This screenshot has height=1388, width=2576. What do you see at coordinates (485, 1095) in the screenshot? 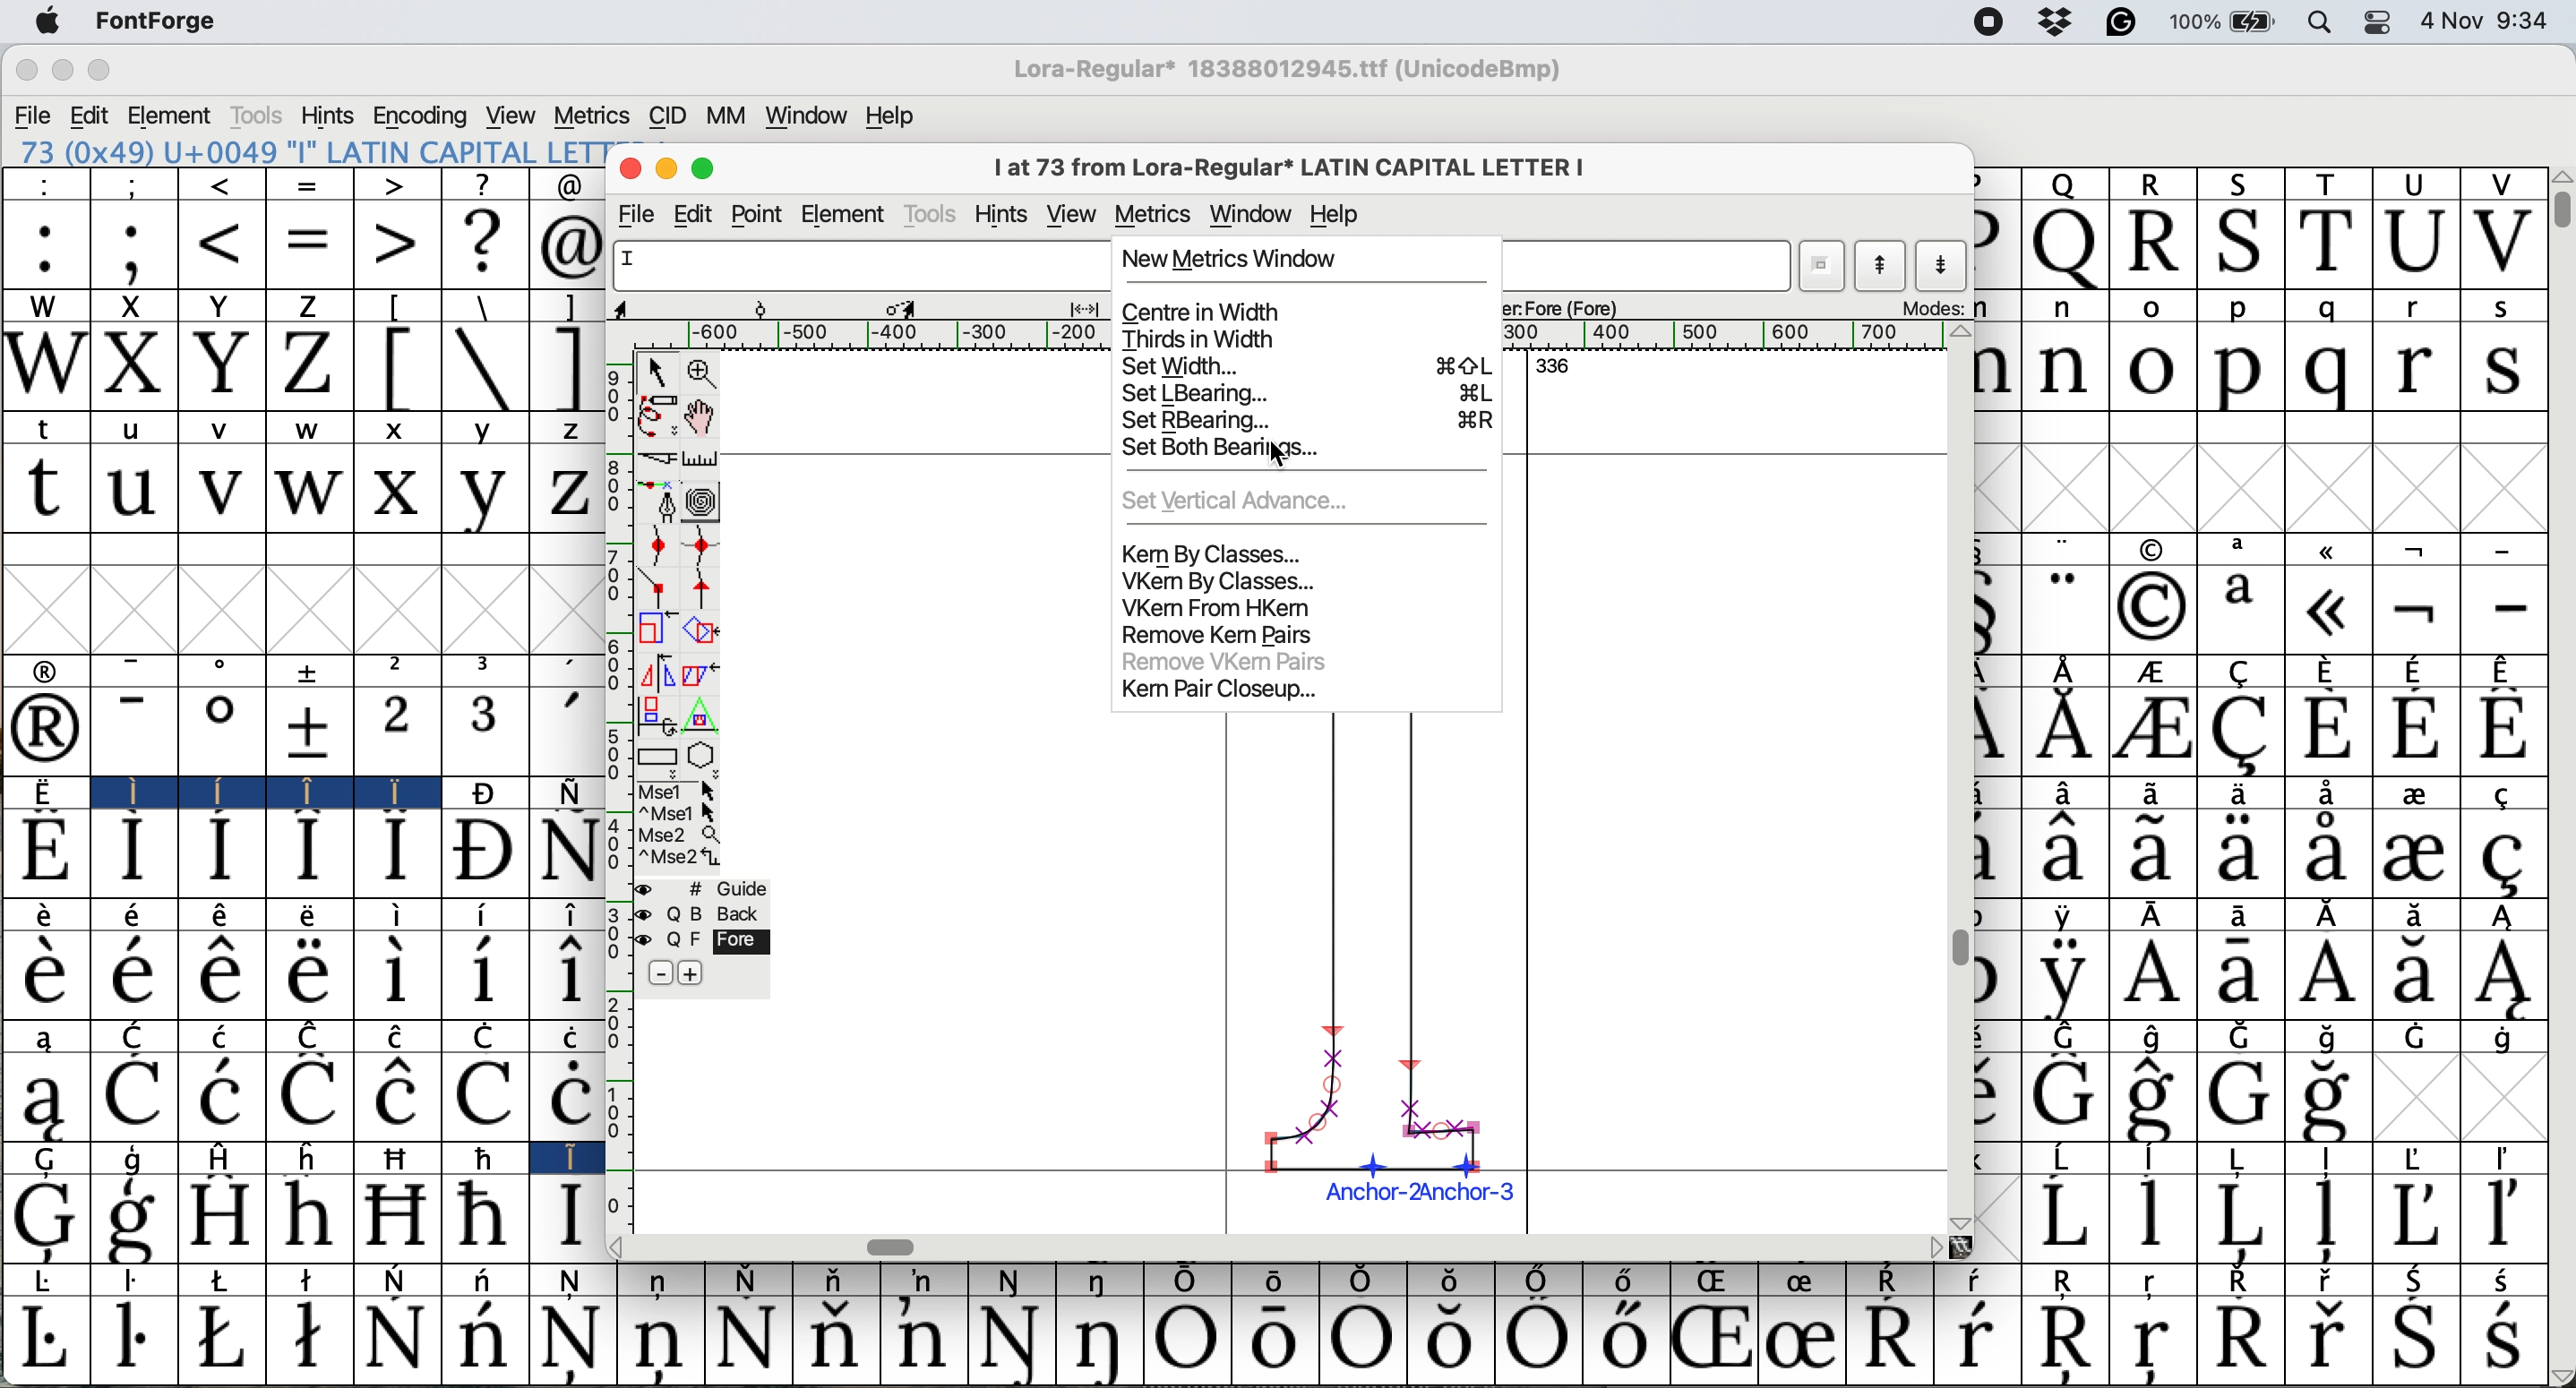
I see `Symbol` at bounding box center [485, 1095].